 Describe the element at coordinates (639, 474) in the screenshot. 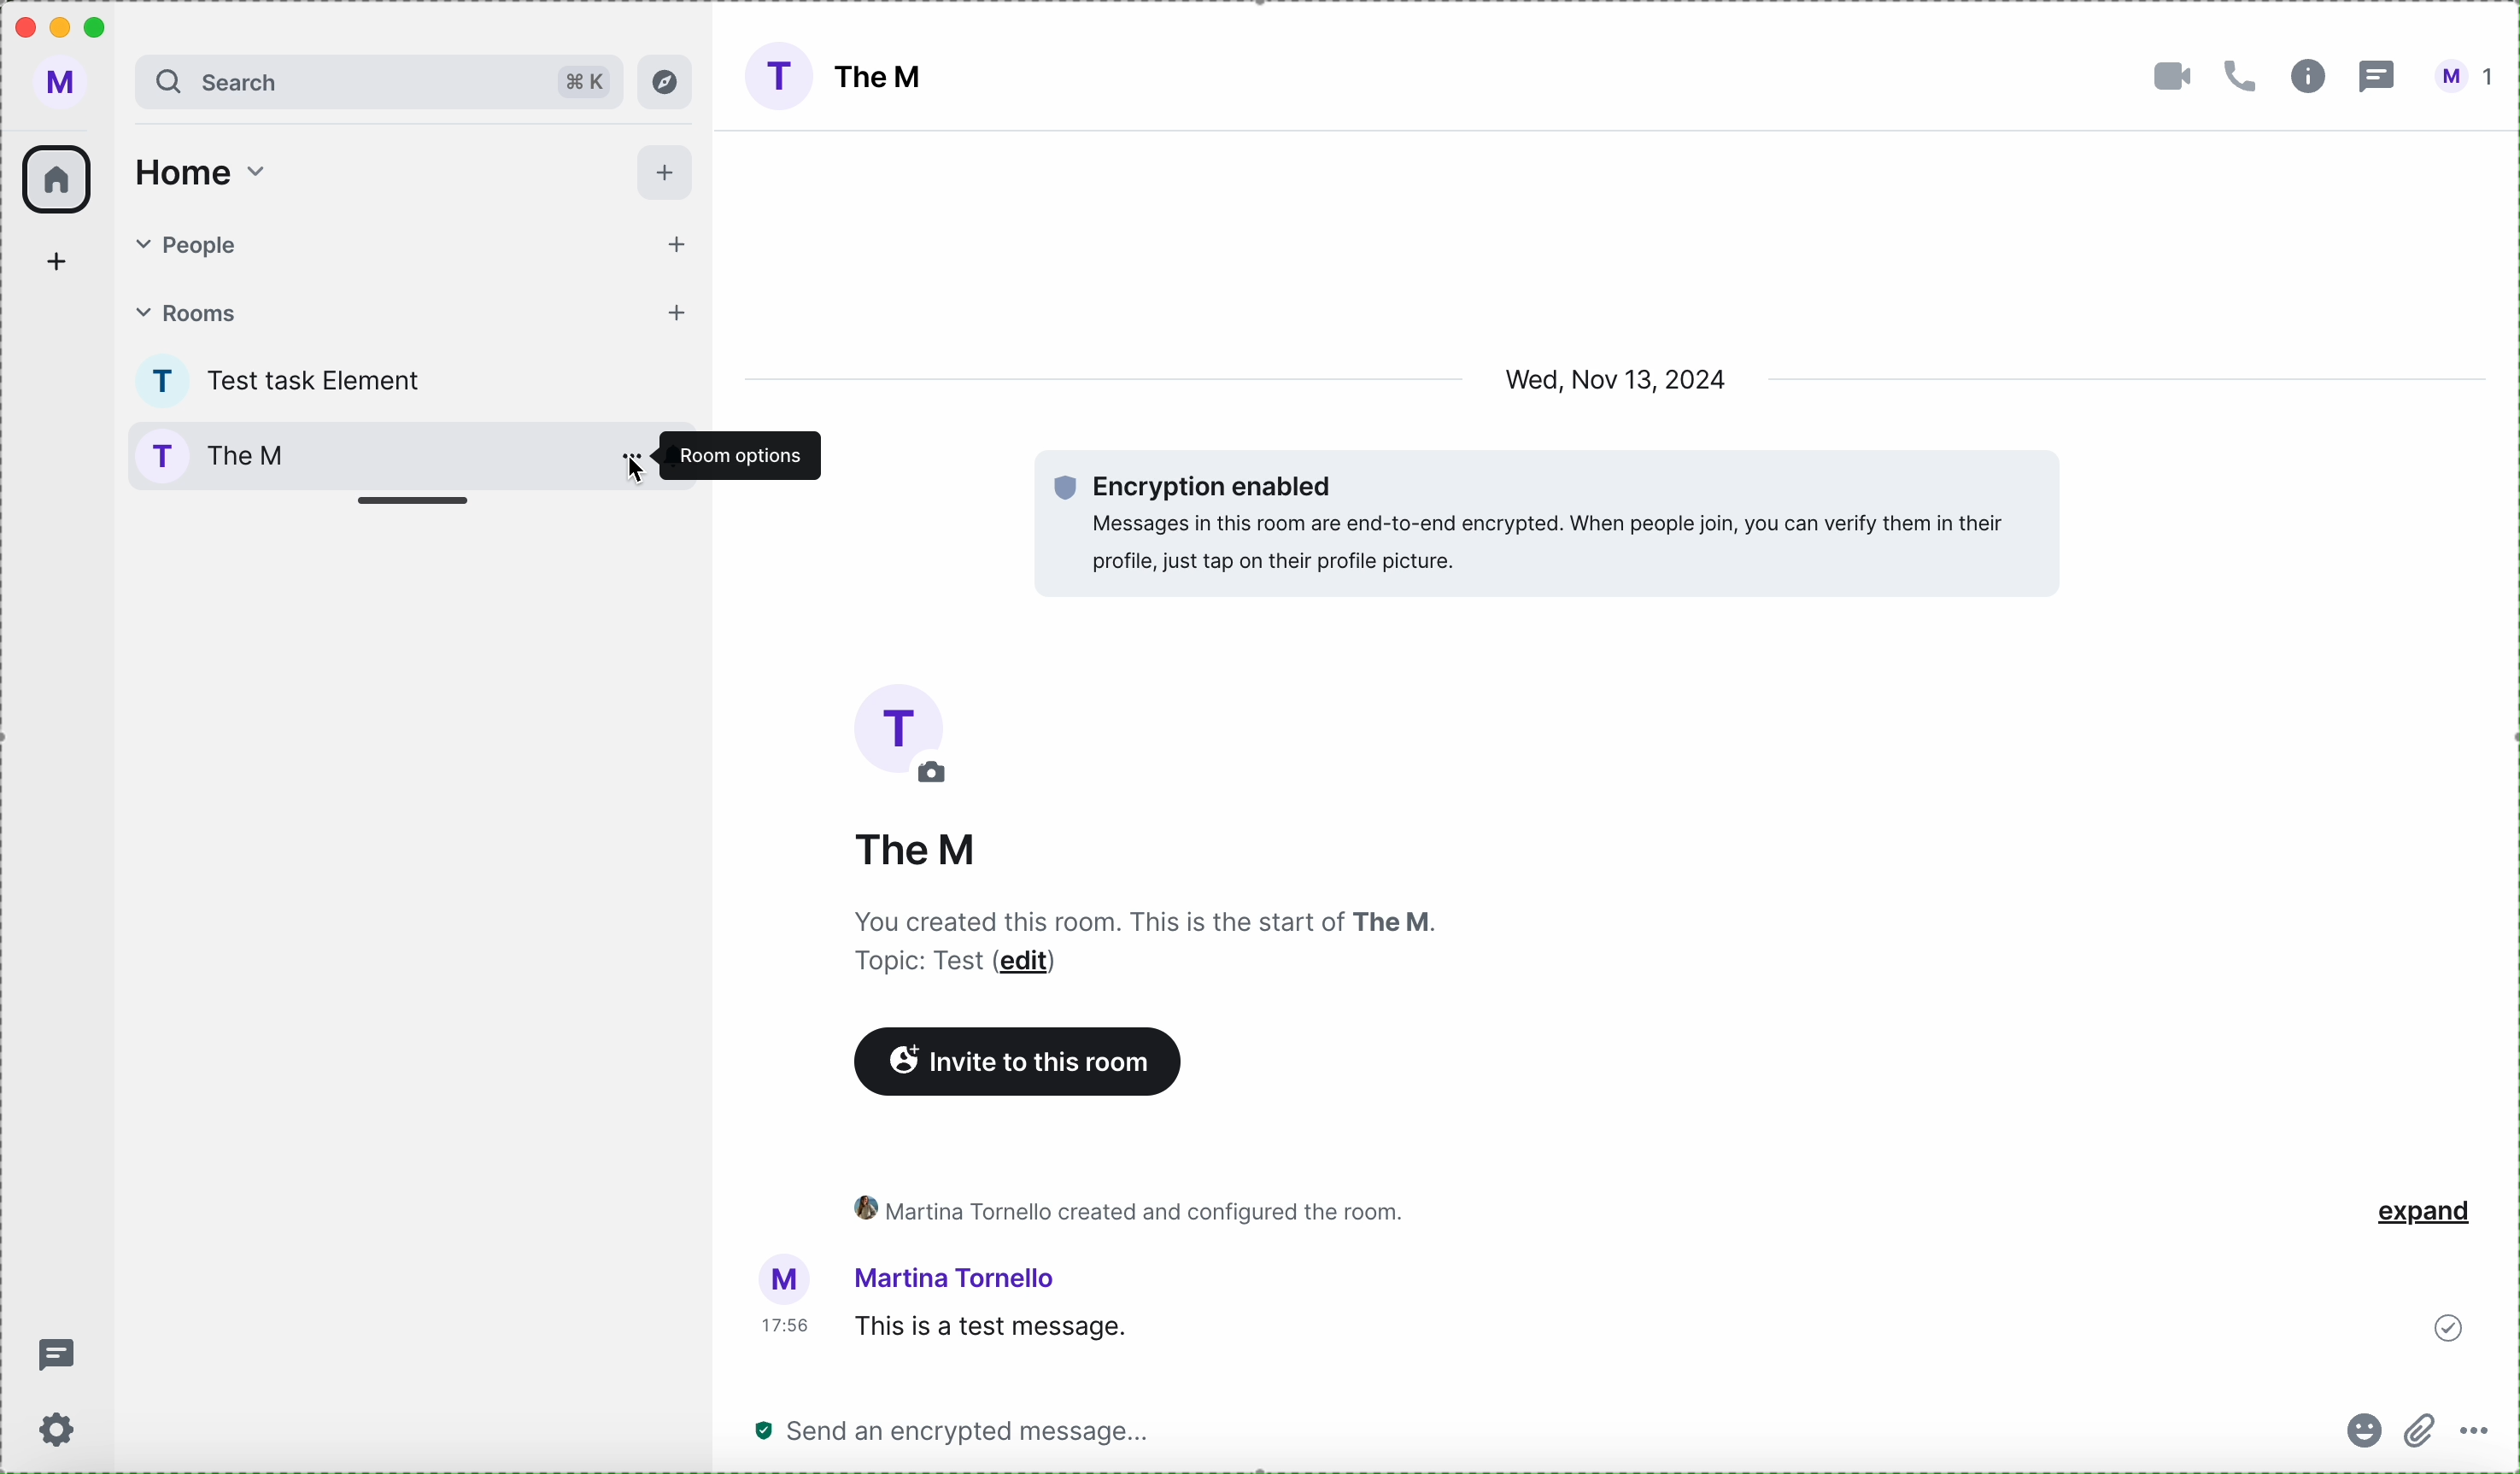

I see `cursor` at that location.